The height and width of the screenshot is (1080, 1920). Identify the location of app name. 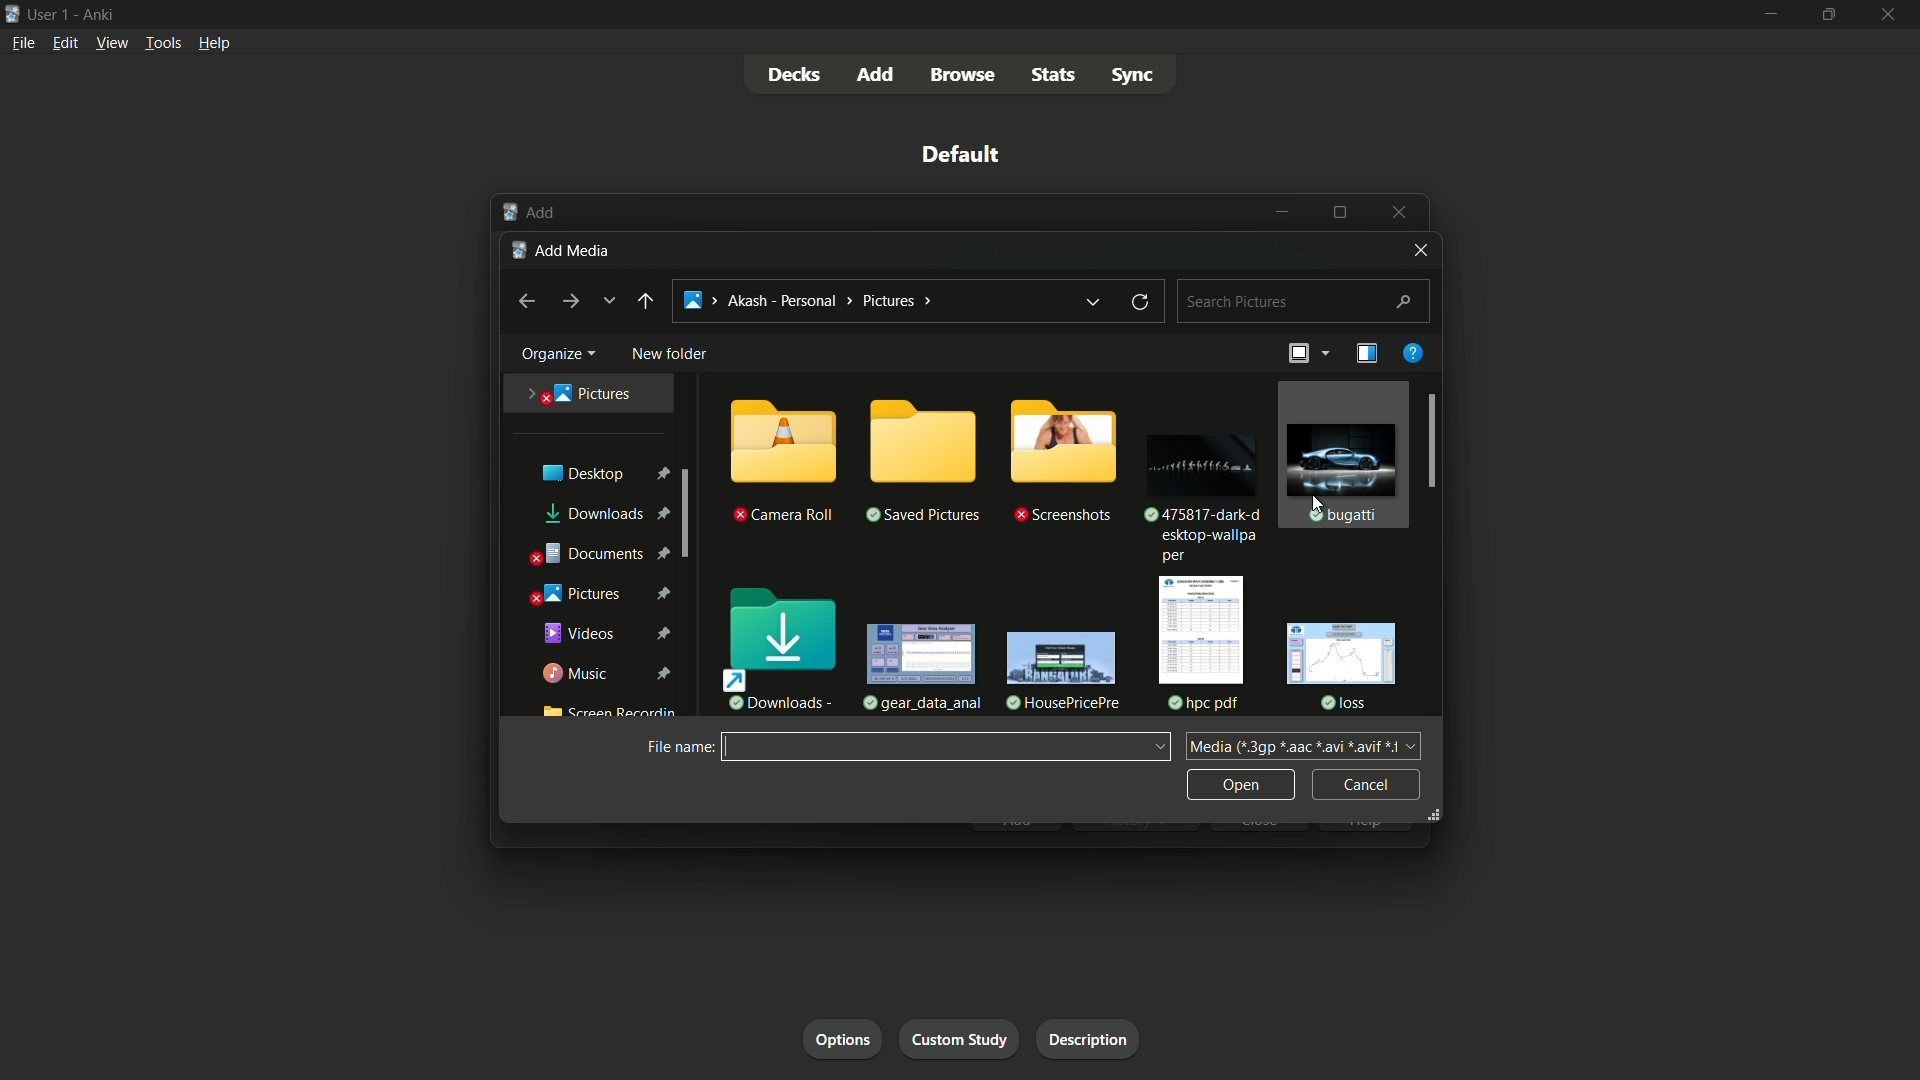
(101, 12).